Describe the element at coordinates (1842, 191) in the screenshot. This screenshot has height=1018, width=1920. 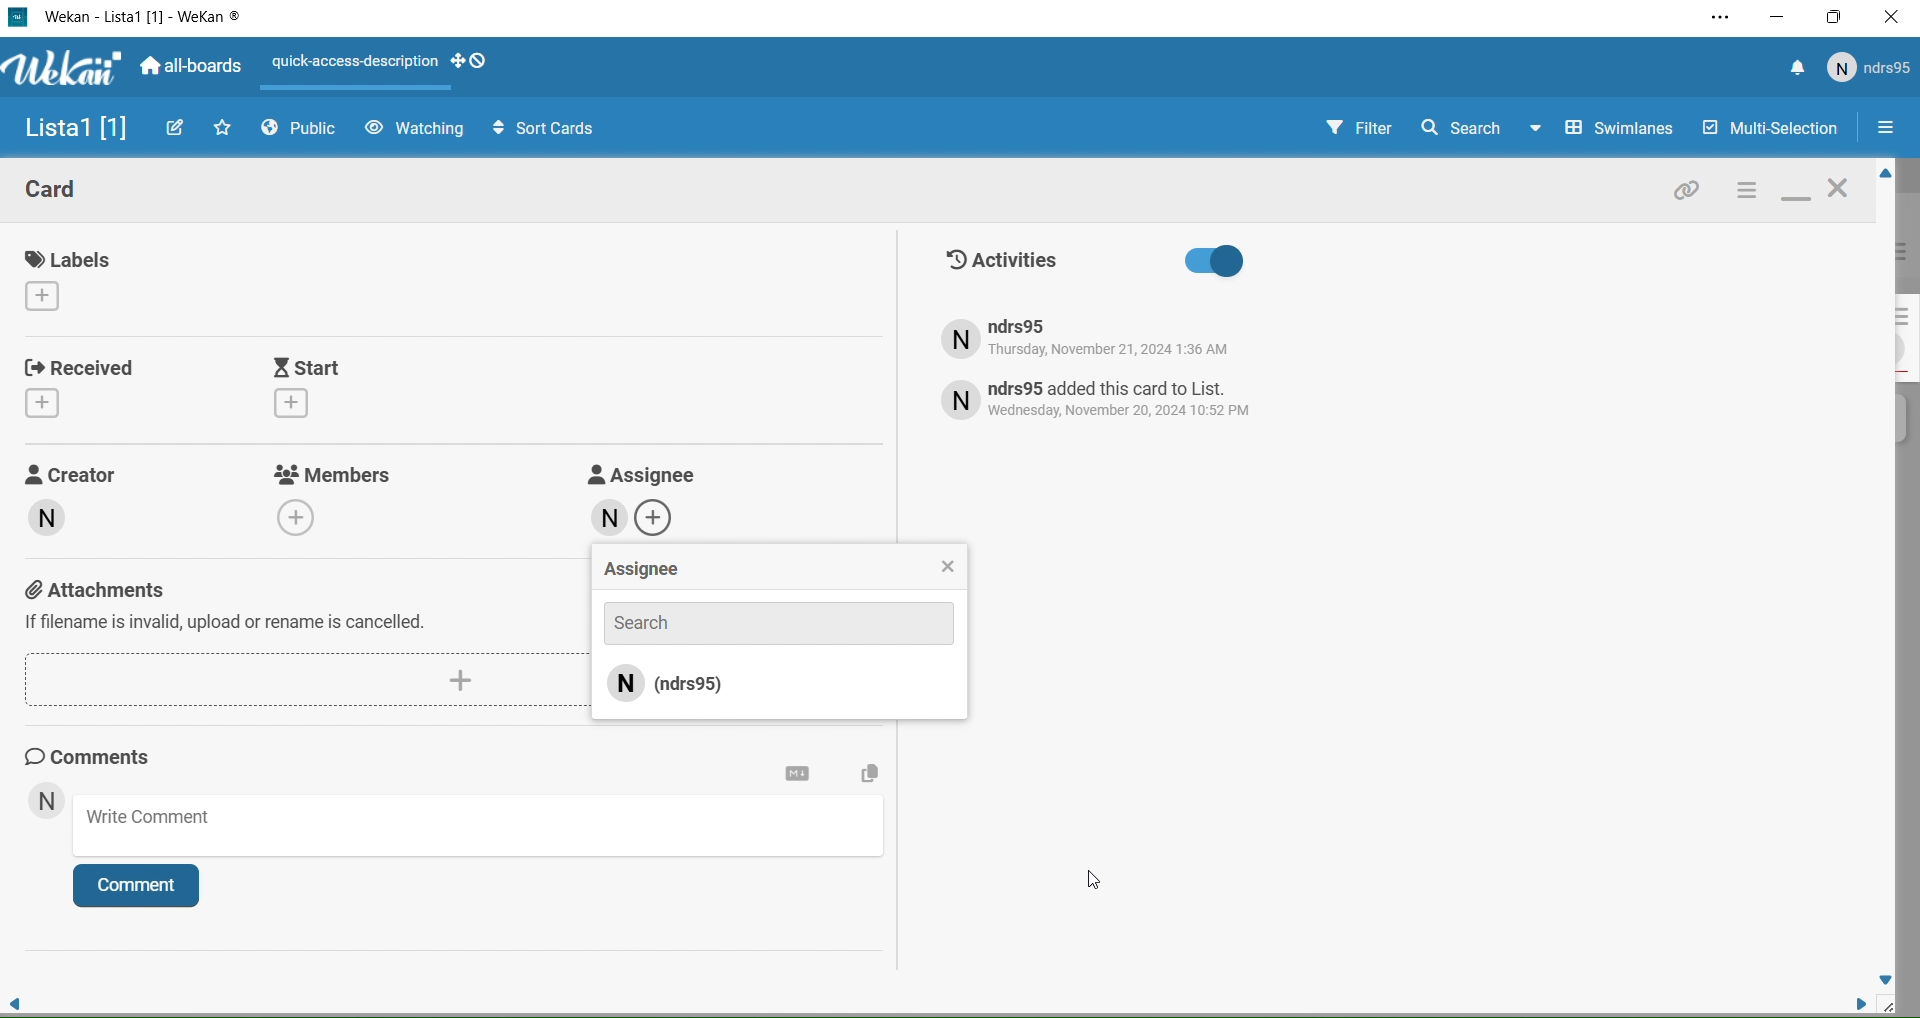
I see `close` at that location.